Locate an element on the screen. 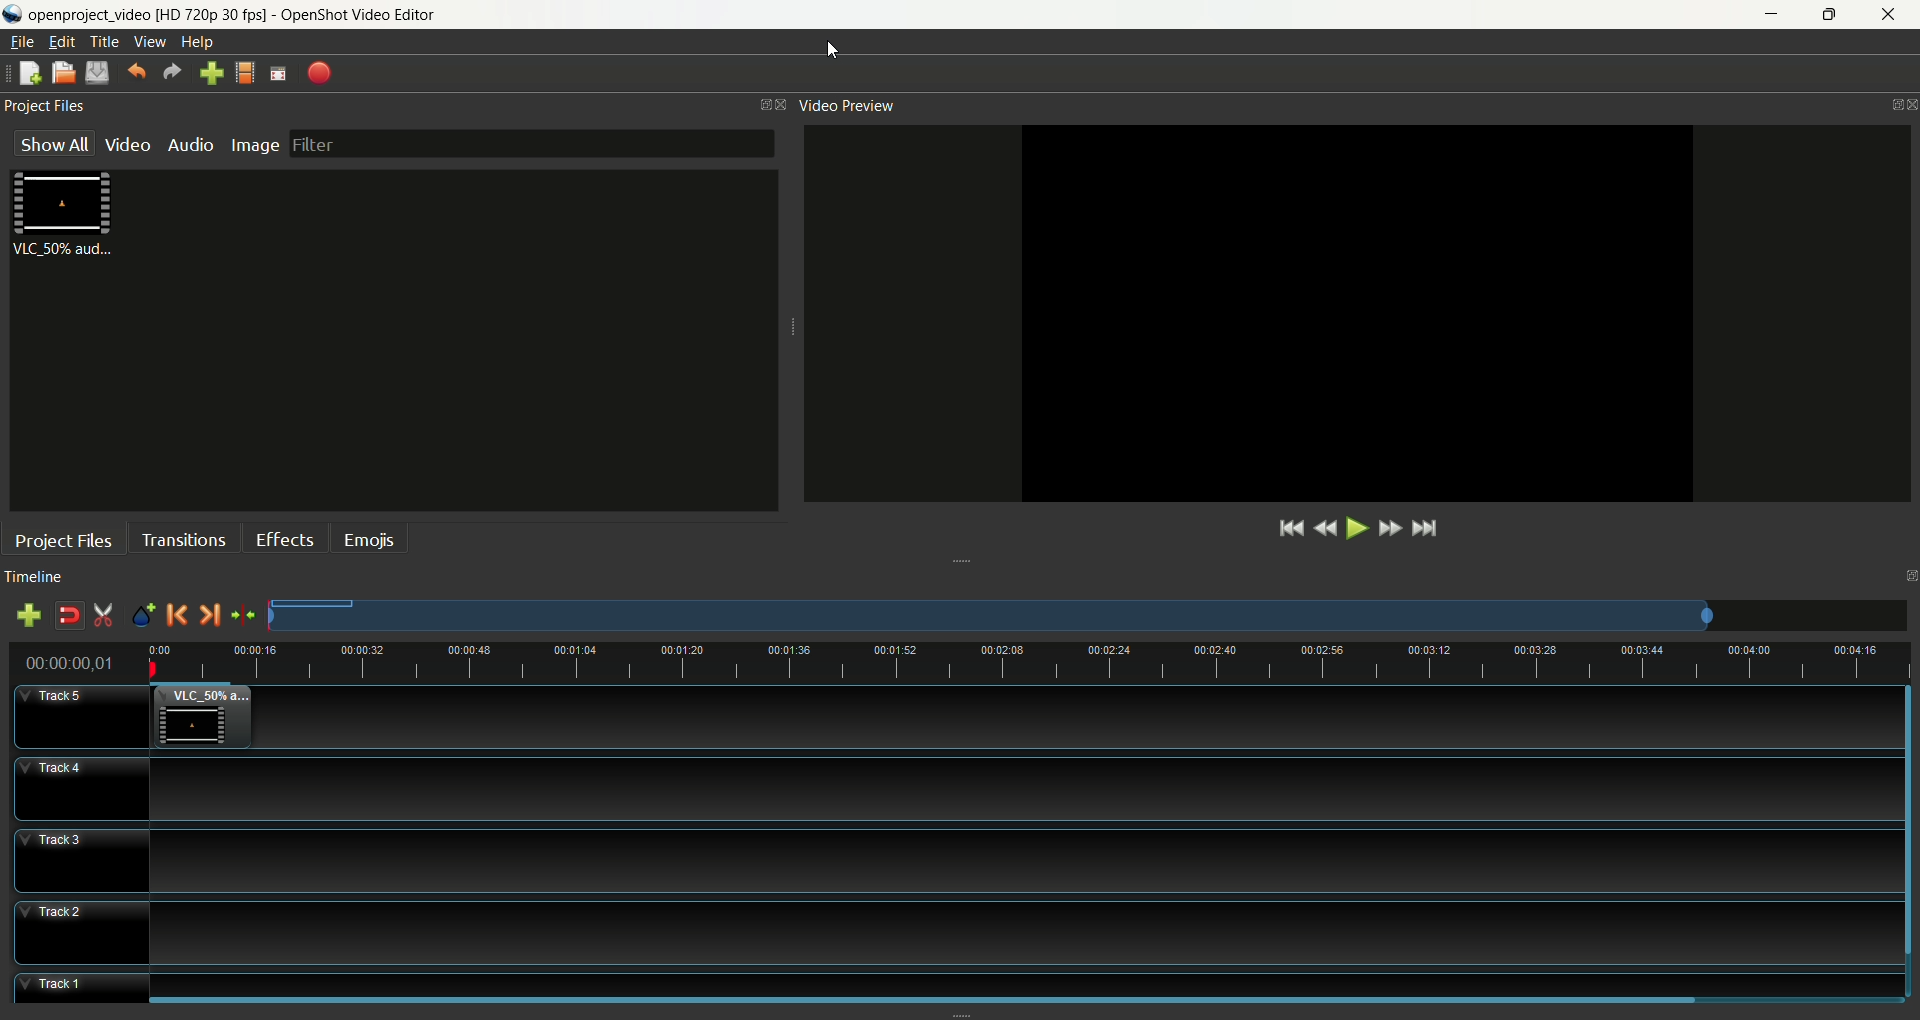 This screenshot has width=1920, height=1020. help is located at coordinates (197, 43).